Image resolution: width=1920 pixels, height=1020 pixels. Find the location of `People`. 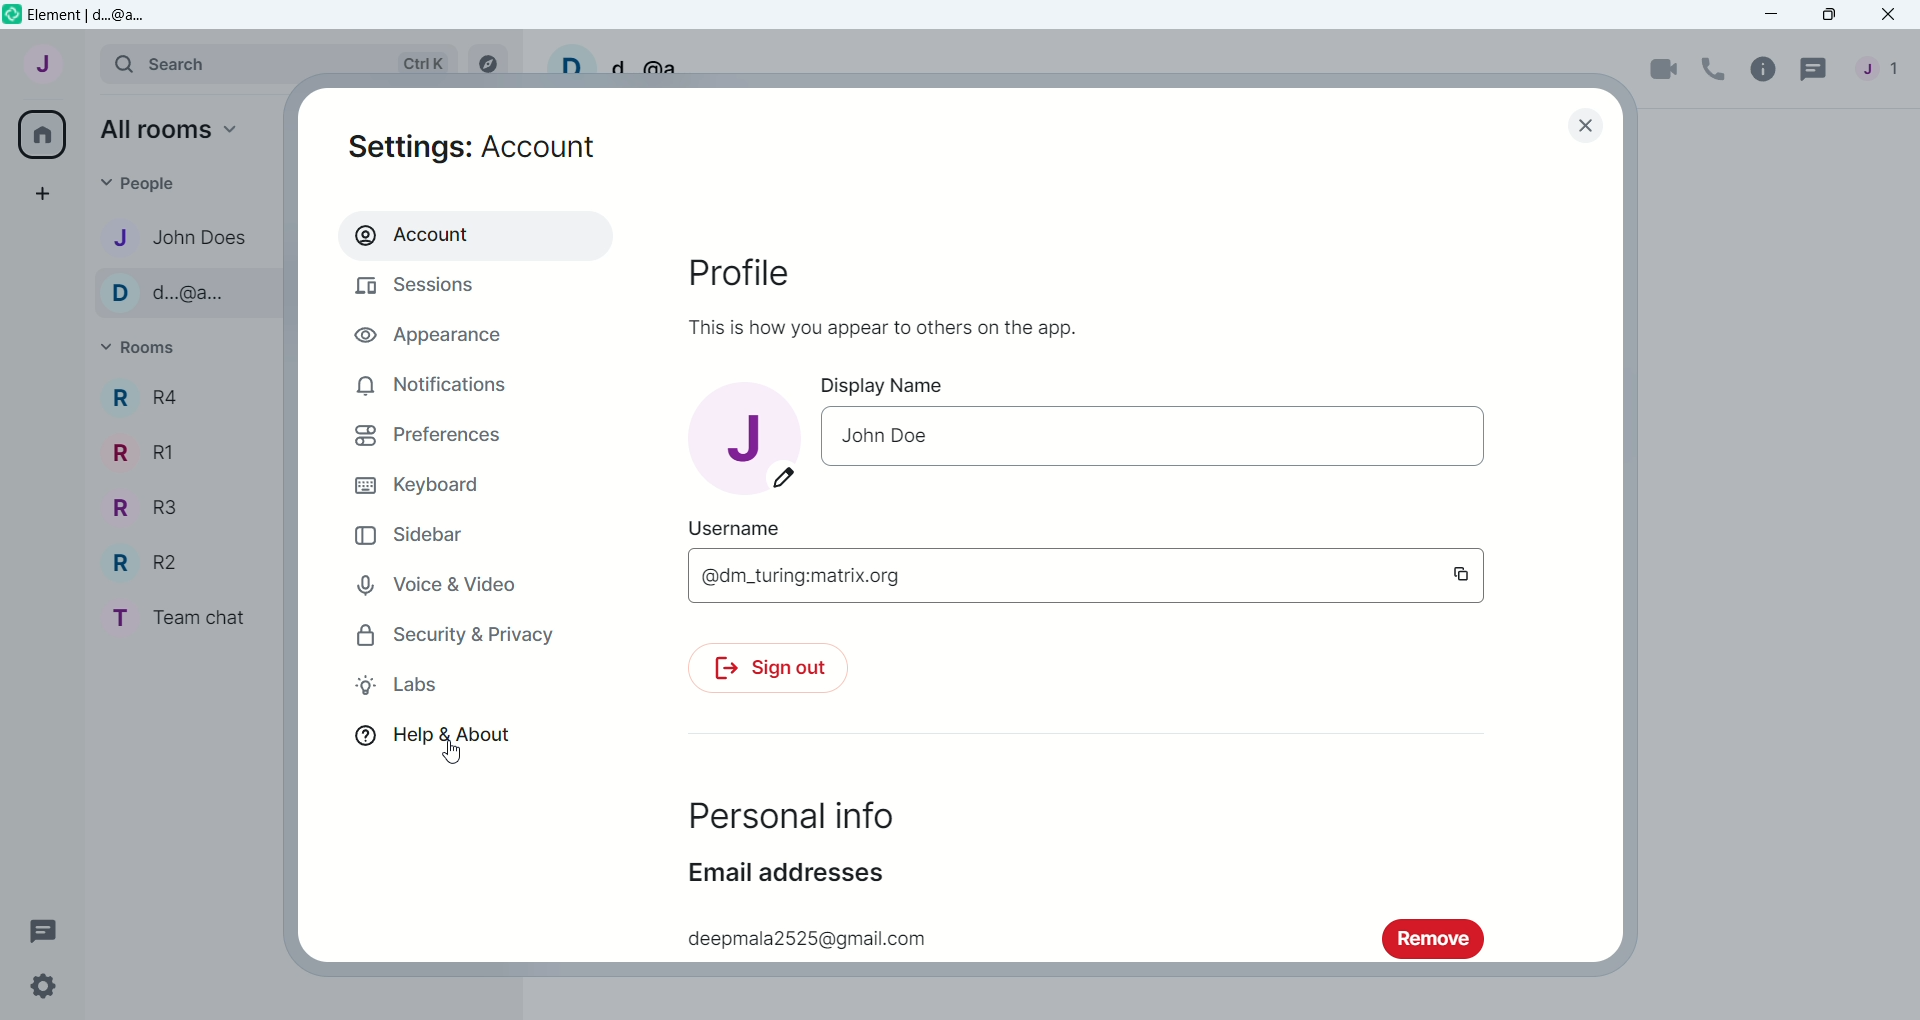

People is located at coordinates (175, 180).